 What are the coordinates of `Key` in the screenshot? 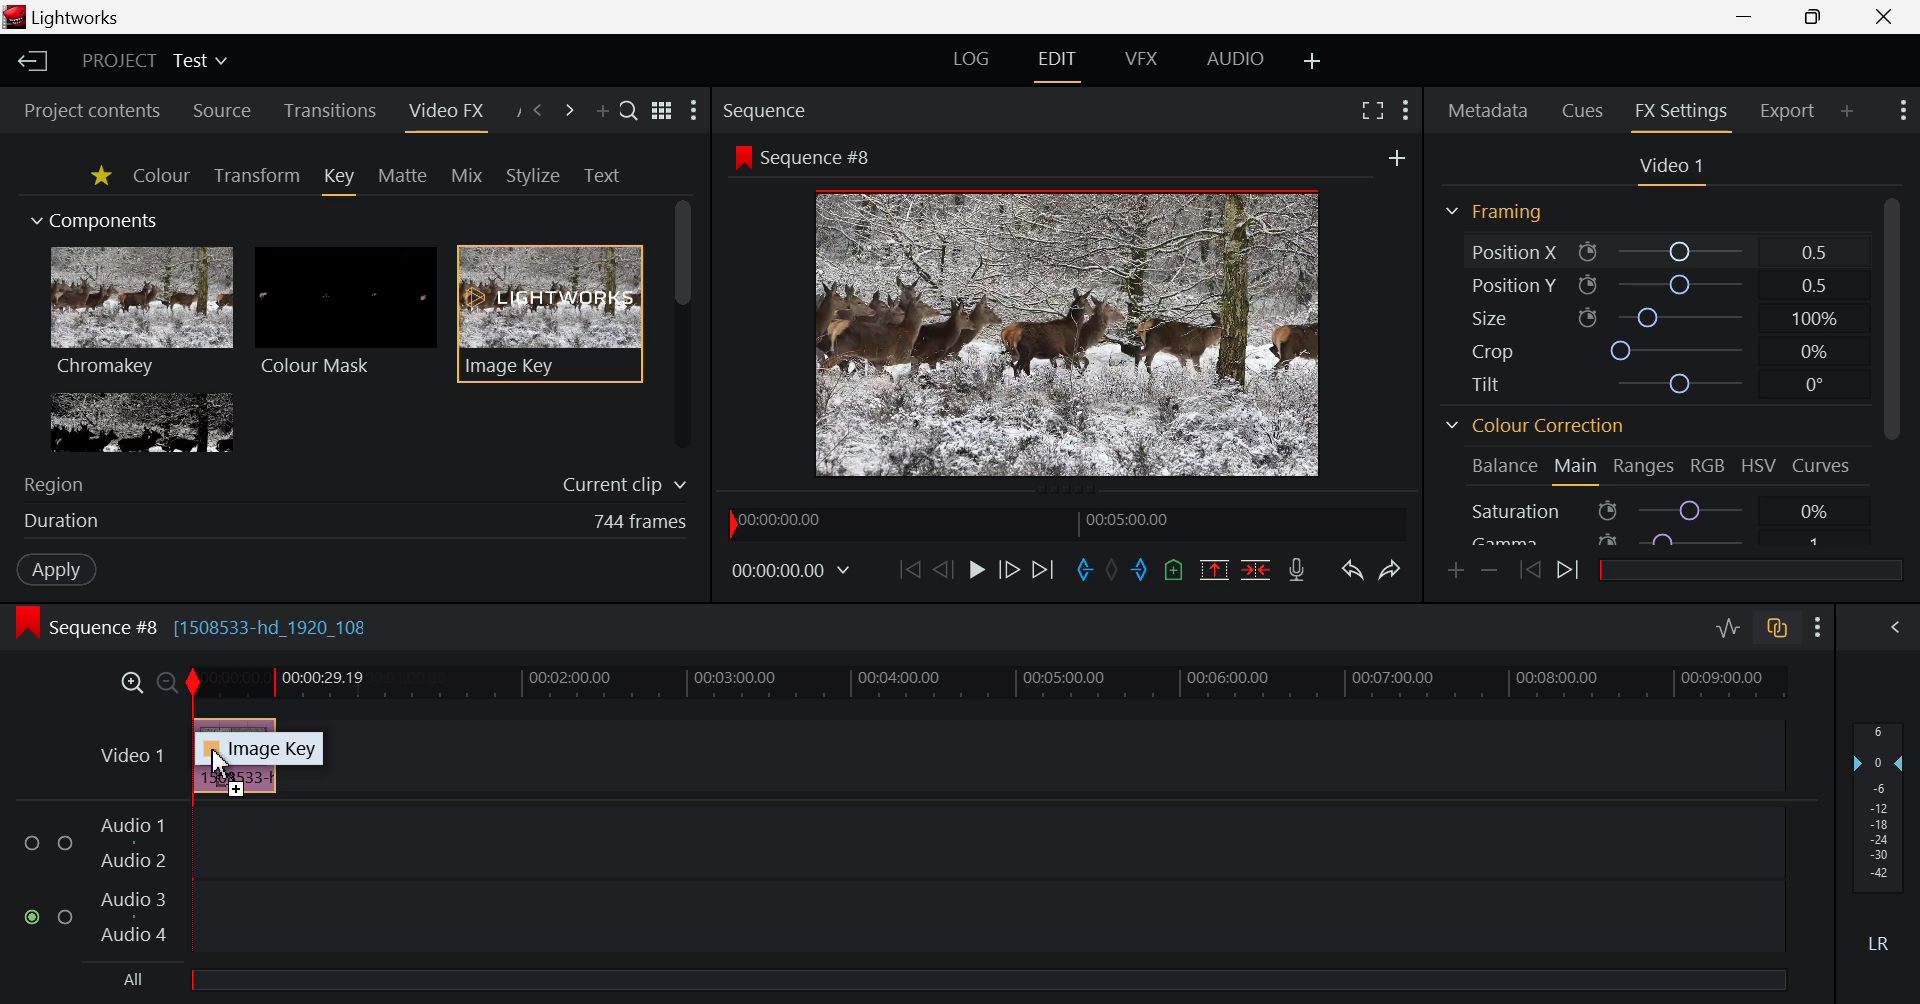 It's located at (340, 181).